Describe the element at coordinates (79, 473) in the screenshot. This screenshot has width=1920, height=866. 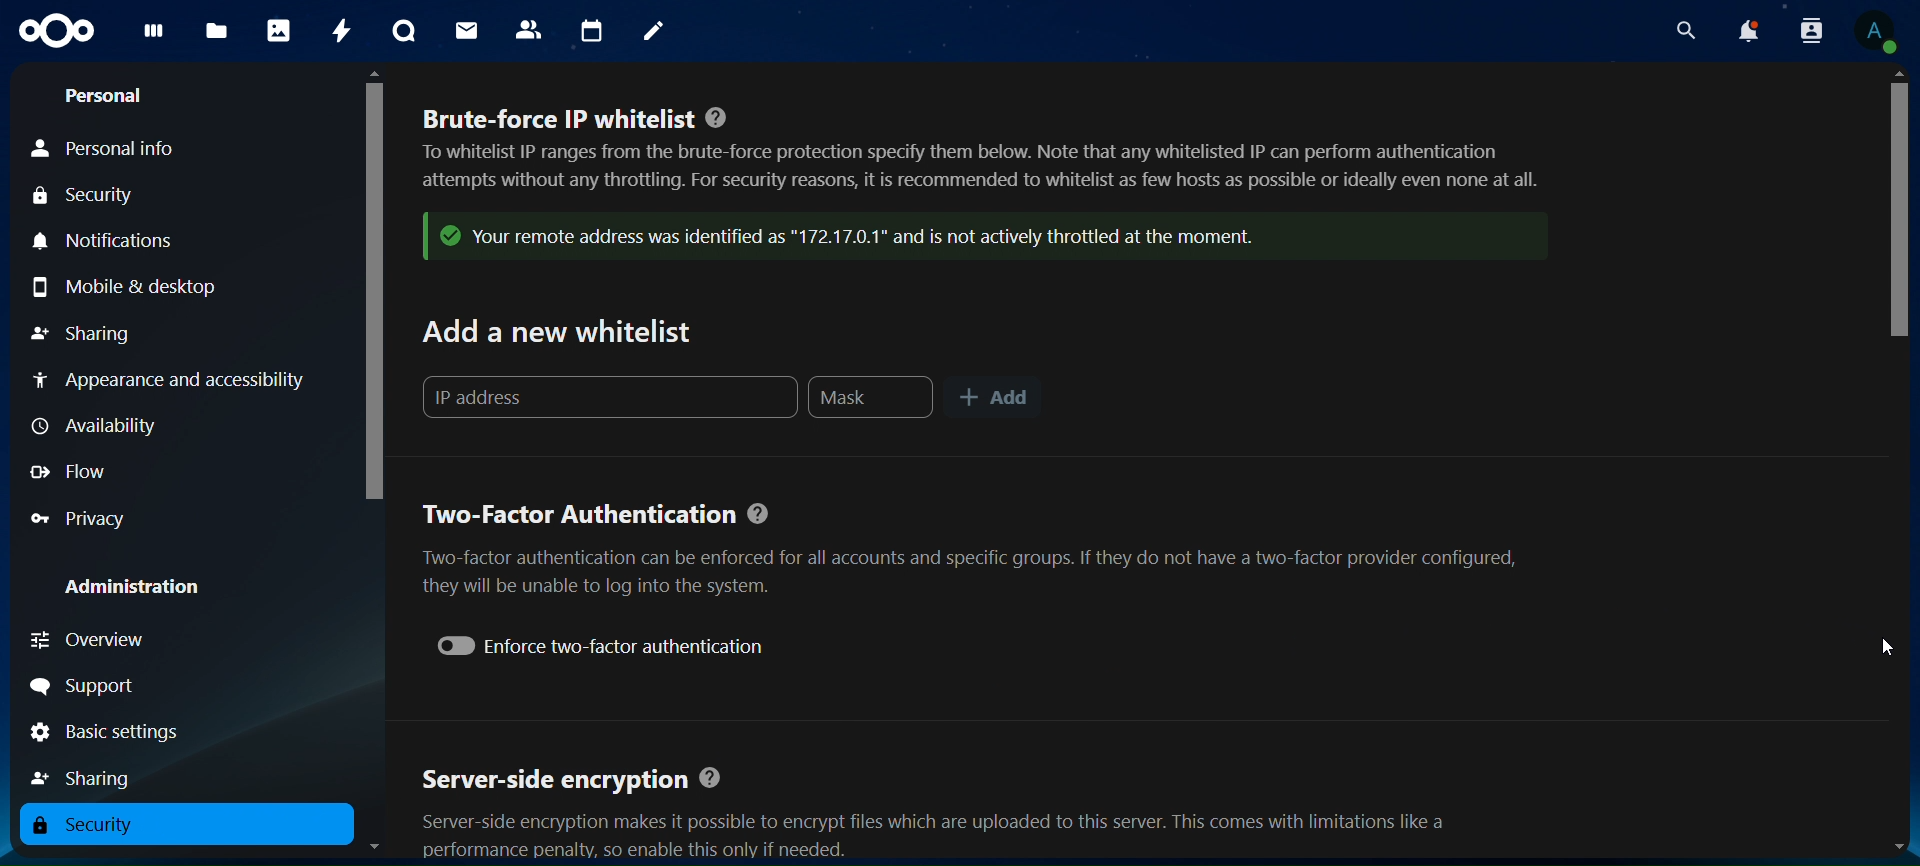
I see `flow` at that location.